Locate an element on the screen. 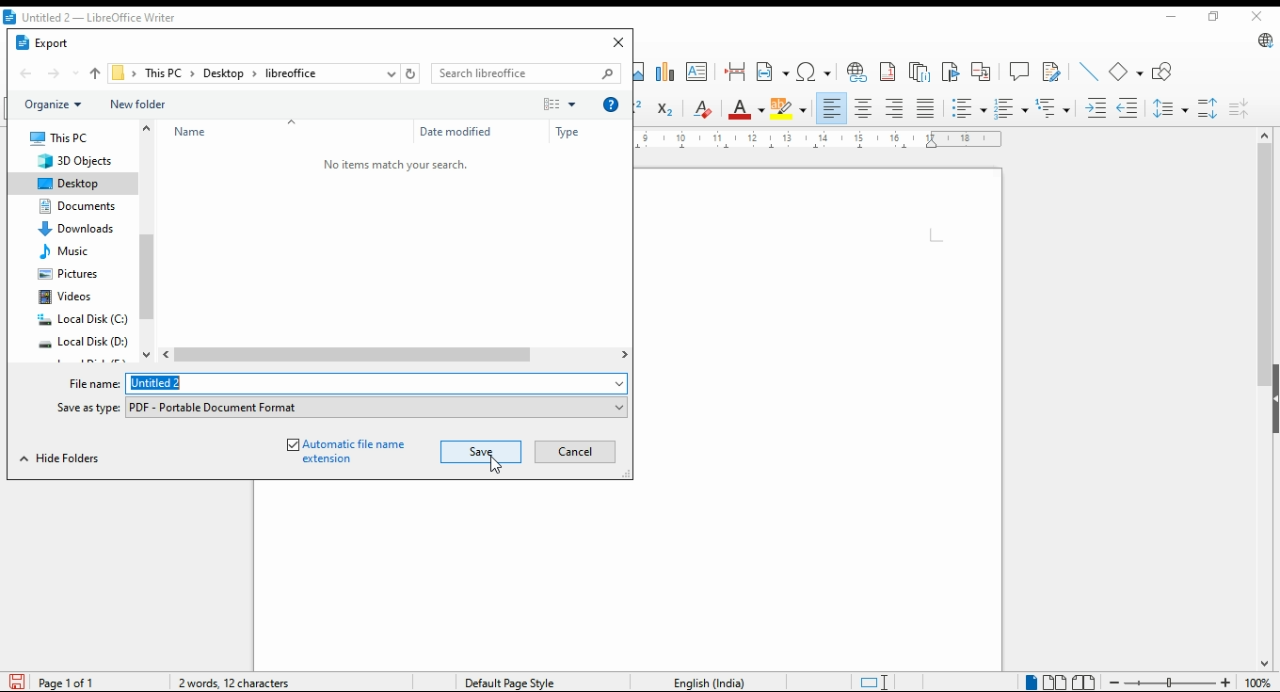 Image resolution: width=1280 pixels, height=692 pixels. file explorer path is located at coordinates (119, 75).